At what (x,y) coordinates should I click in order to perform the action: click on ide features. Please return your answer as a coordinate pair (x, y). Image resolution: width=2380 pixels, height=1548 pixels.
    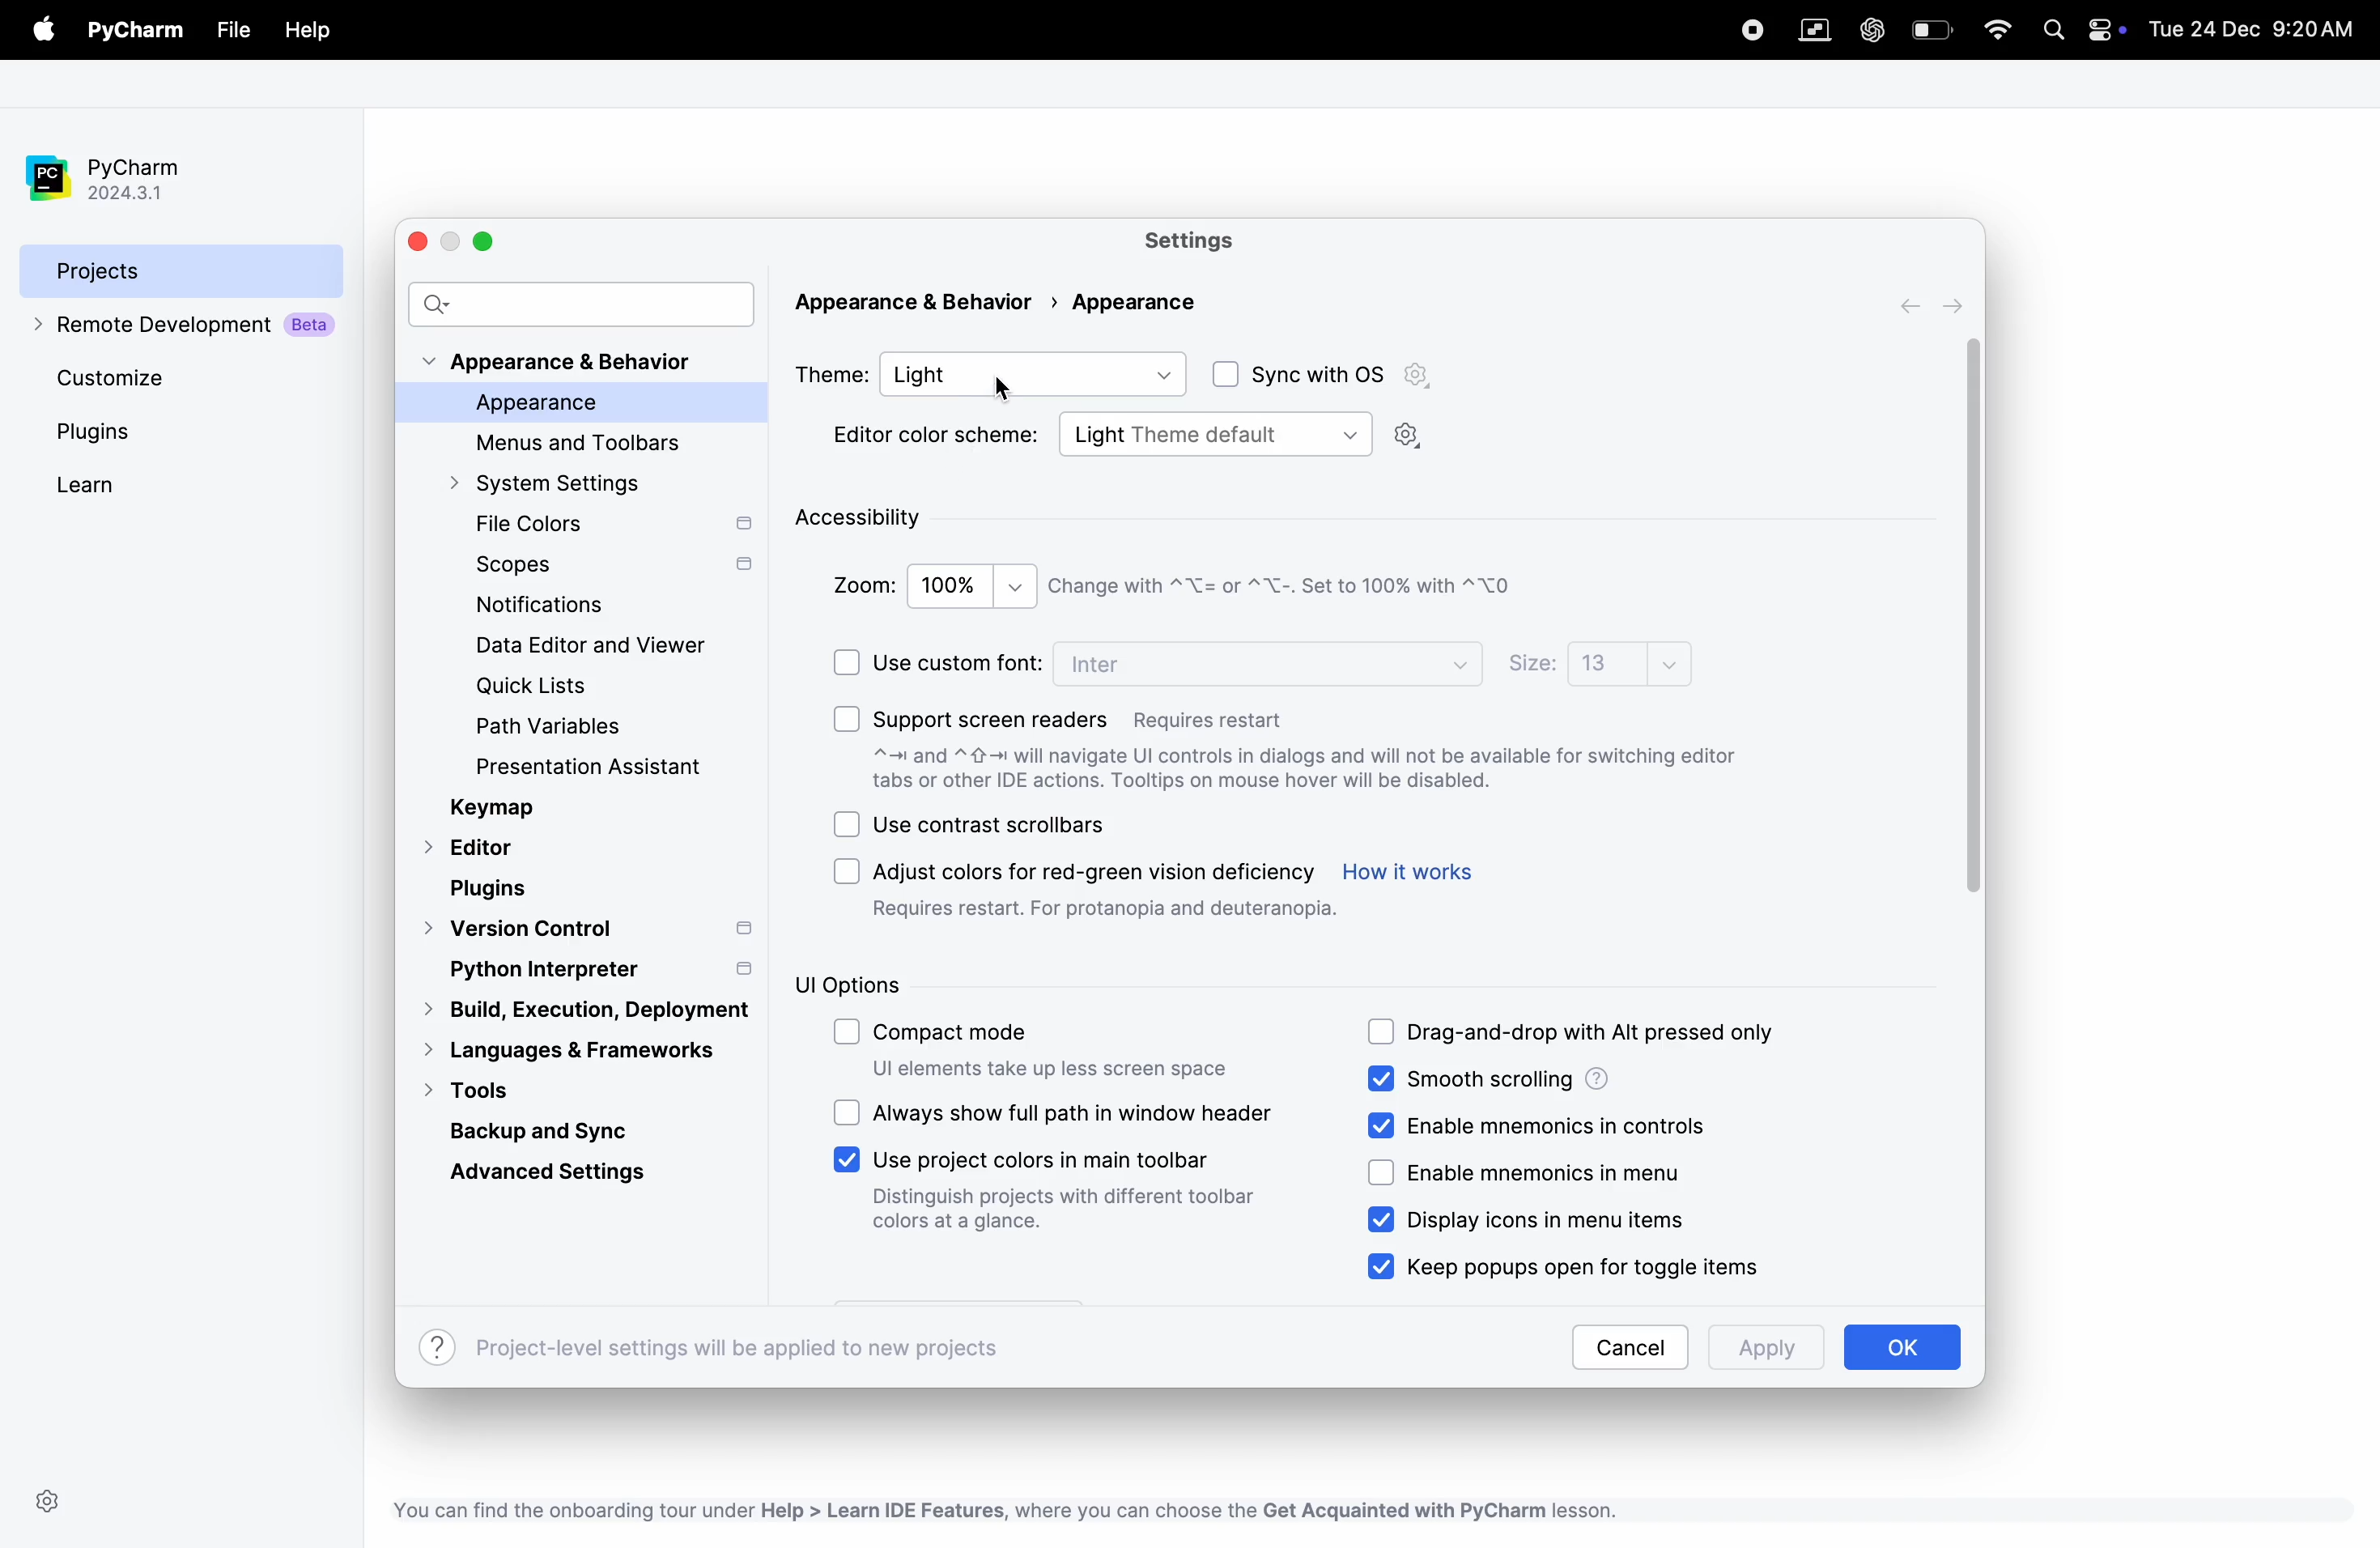
    Looking at the image, I should click on (1000, 1510).